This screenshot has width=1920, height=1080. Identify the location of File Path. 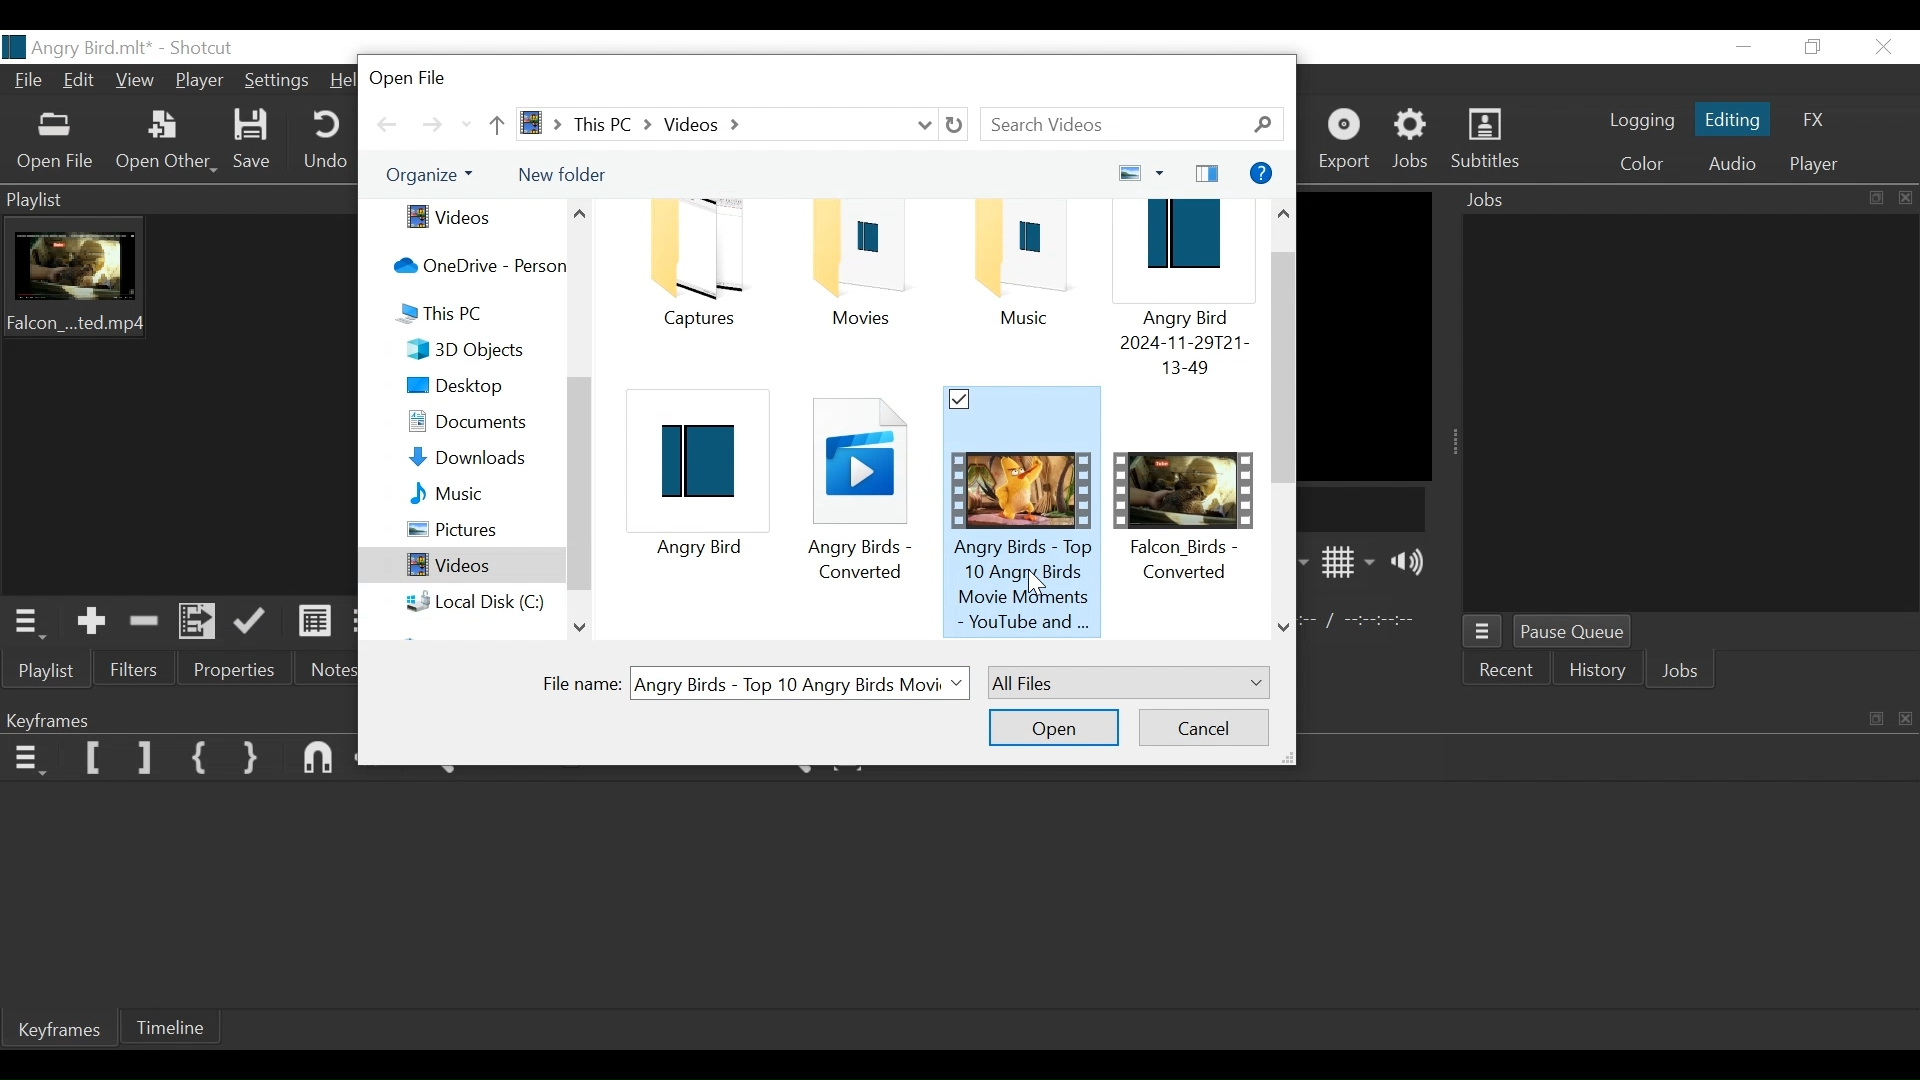
(727, 124).